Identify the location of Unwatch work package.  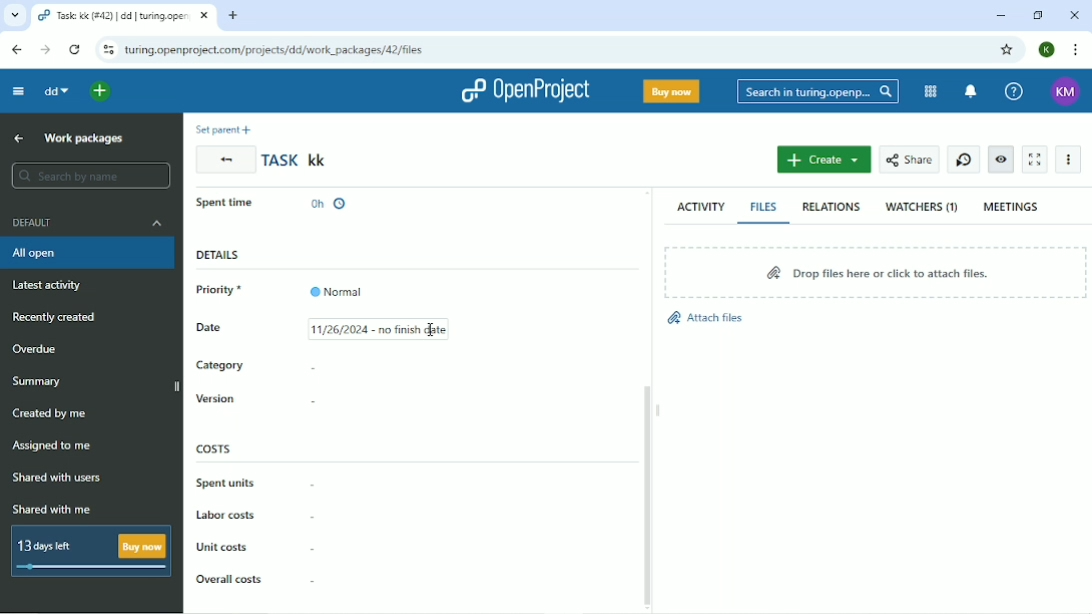
(1000, 159).